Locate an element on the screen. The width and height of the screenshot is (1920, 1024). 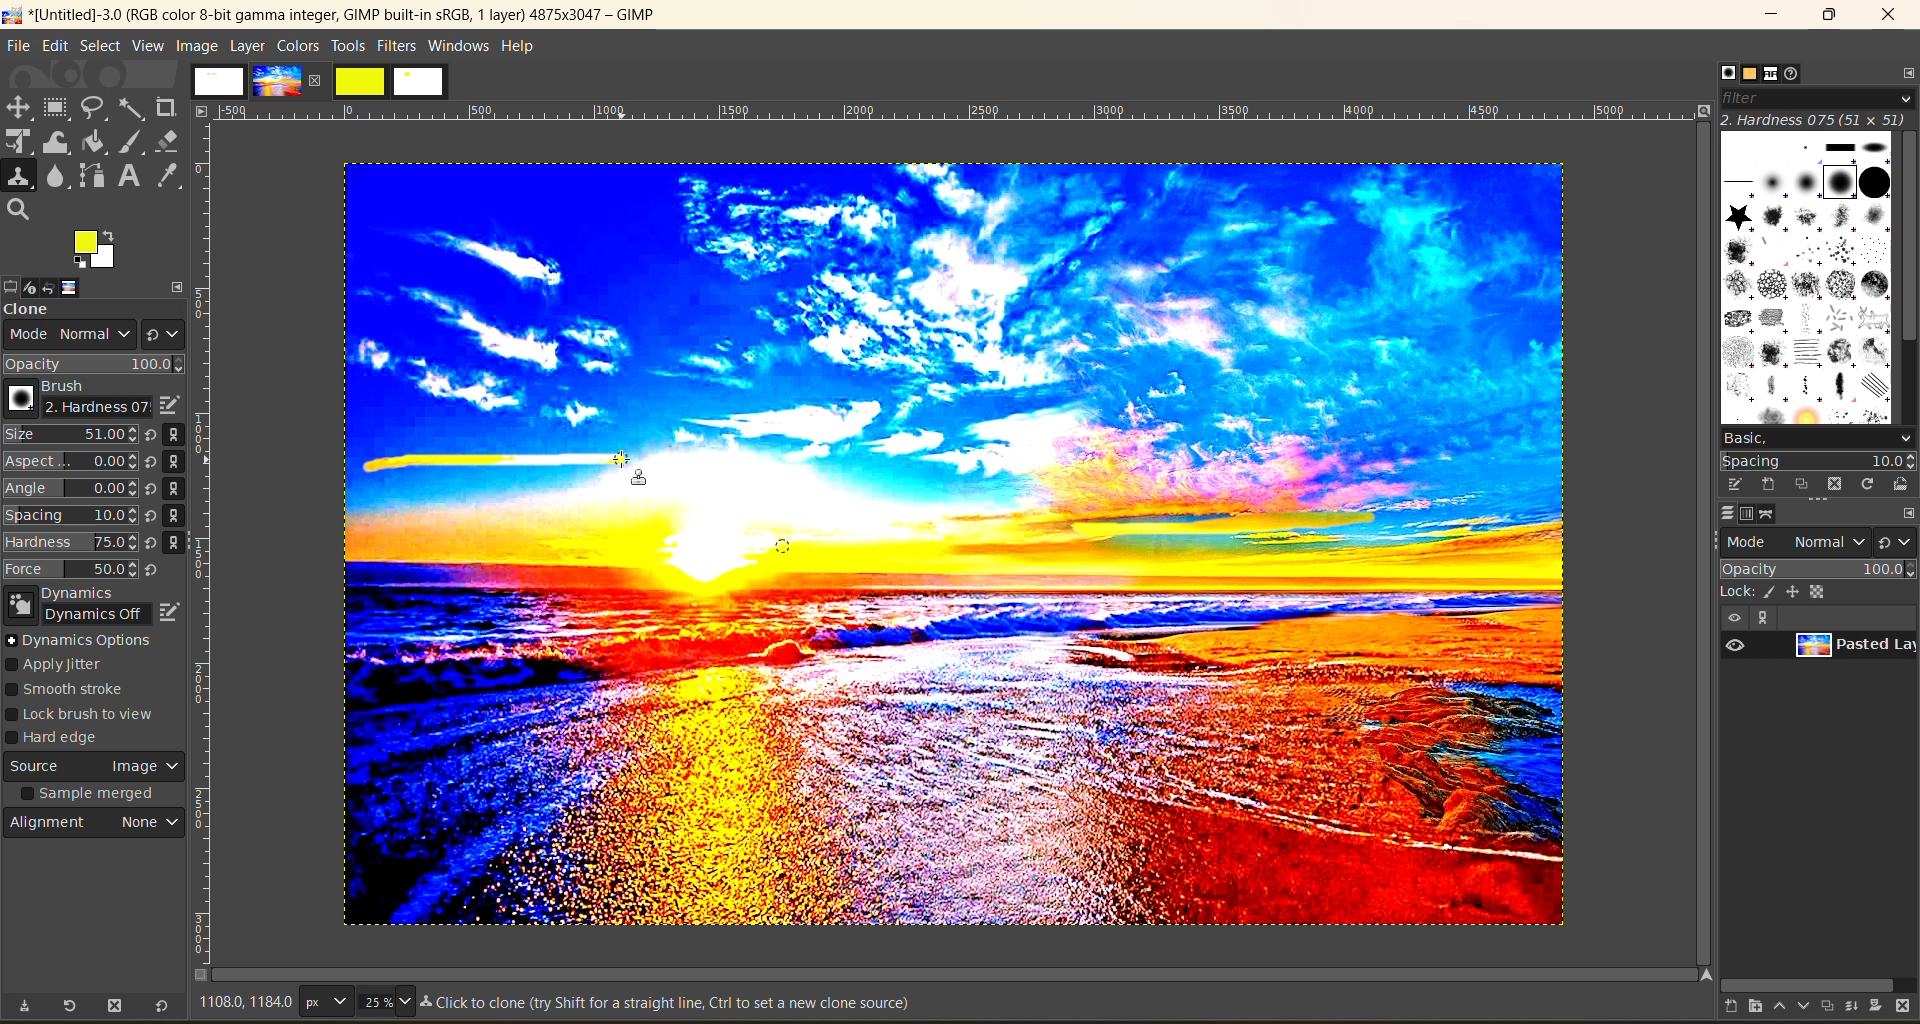
apply jitter is located at coordinates (68, 666).